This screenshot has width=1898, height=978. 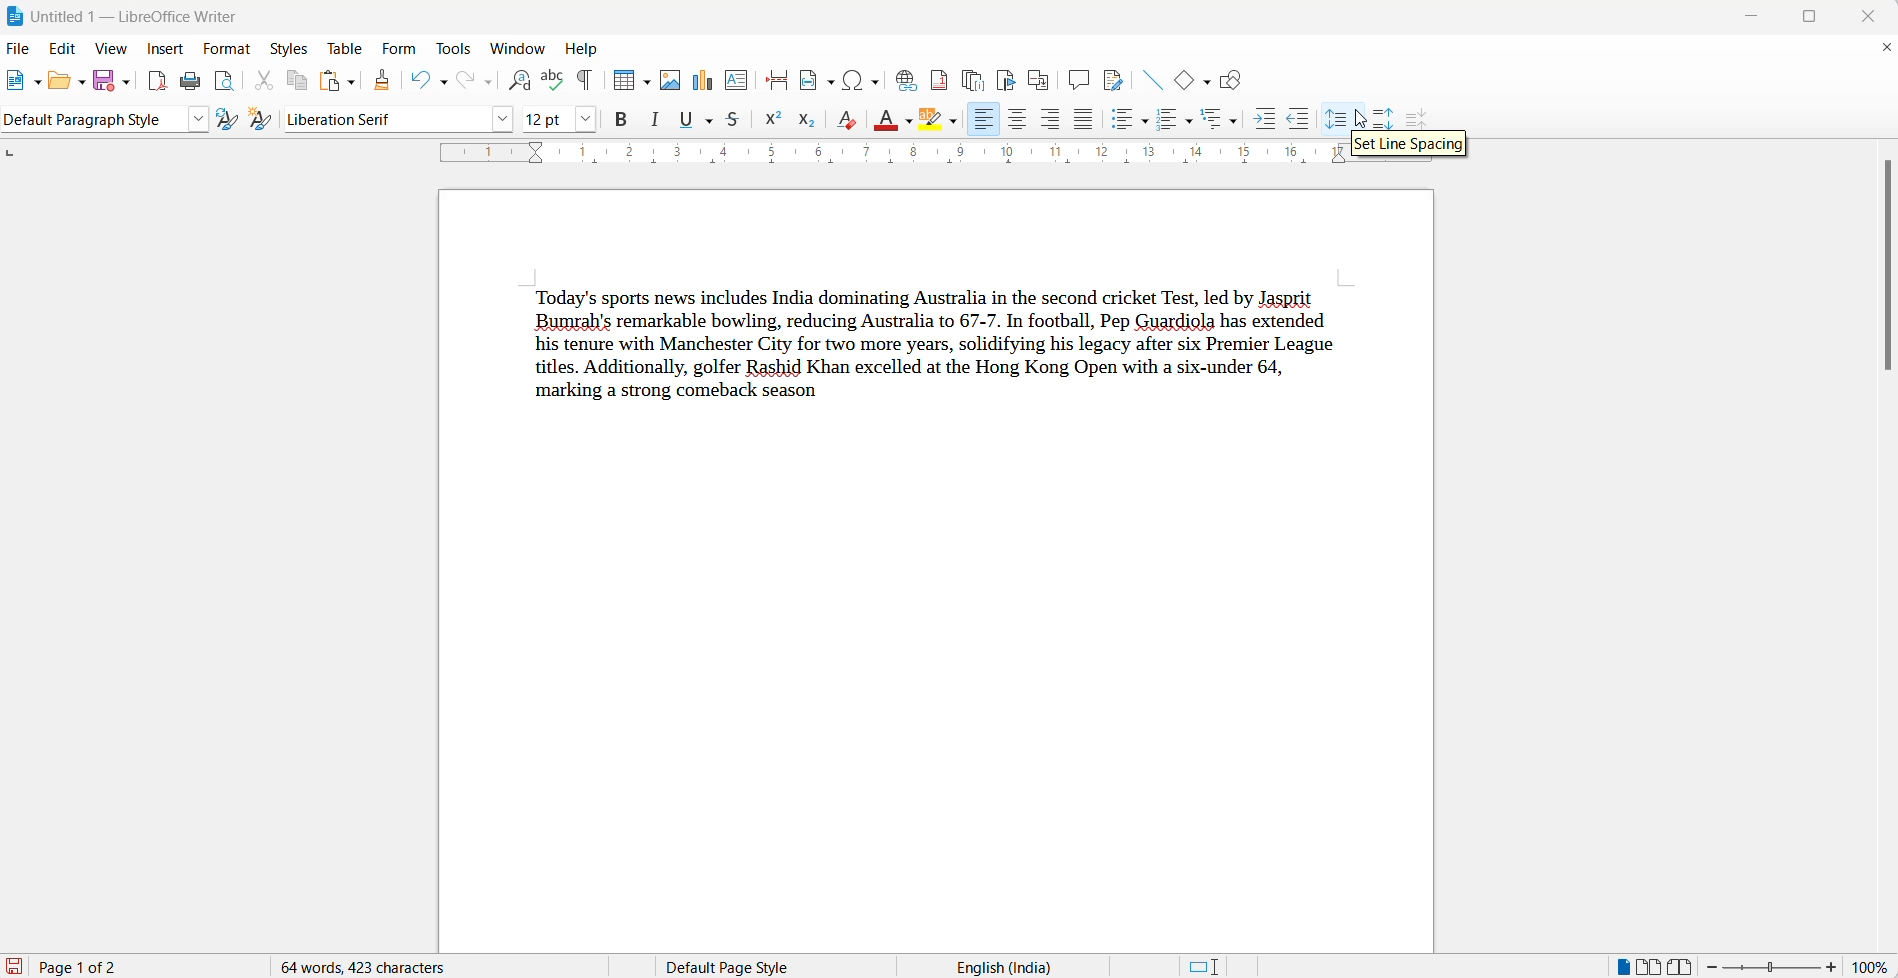 I want to click on Today's sports news includes India dominating Australia in the second cricket Test, led by Jasprit
Bumrah's remarkable bowling, reducing Australia to 67-7. In football, Pep Guardiola has extended
his tenure with Manchester City for two more years, solidifying his legacy after six Premier League
titles. Additionally, golfer Rashid Khan excelled at the Hong Kong Open with a six-under 64,
marking a strong comeback season, so click(x=951, y=355).